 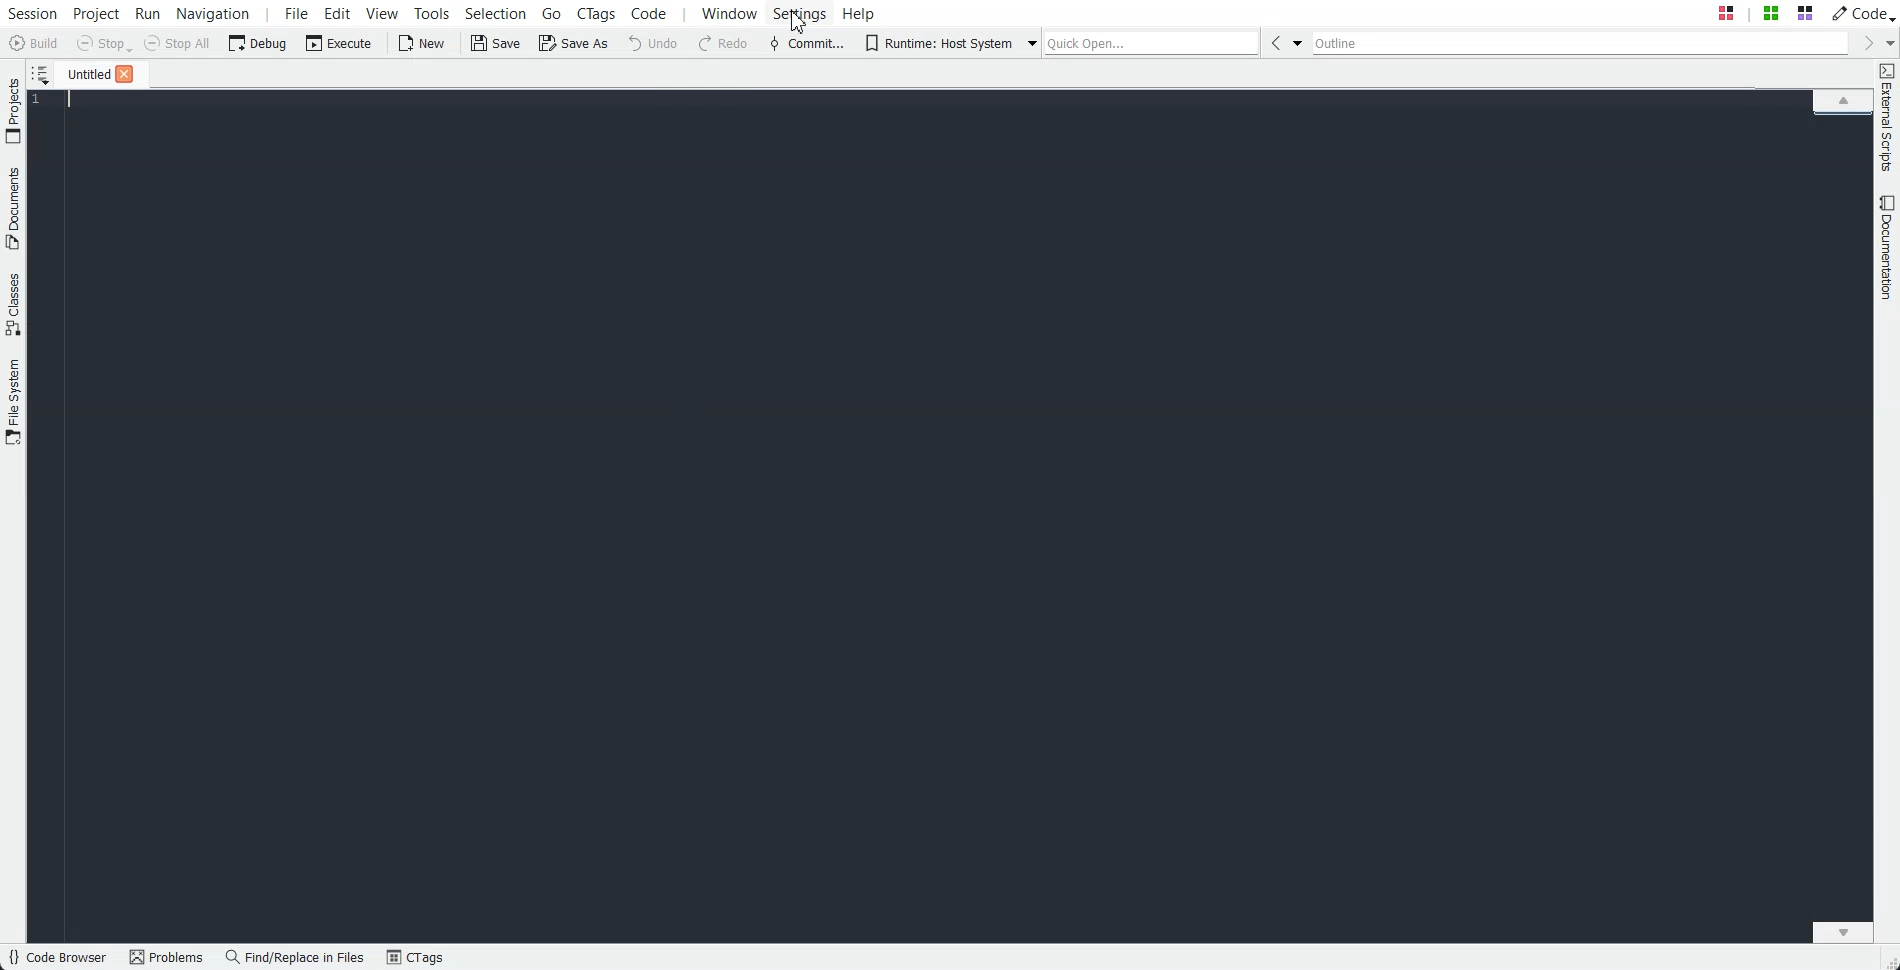 I want to click on Save, so click(x=497, y=43).